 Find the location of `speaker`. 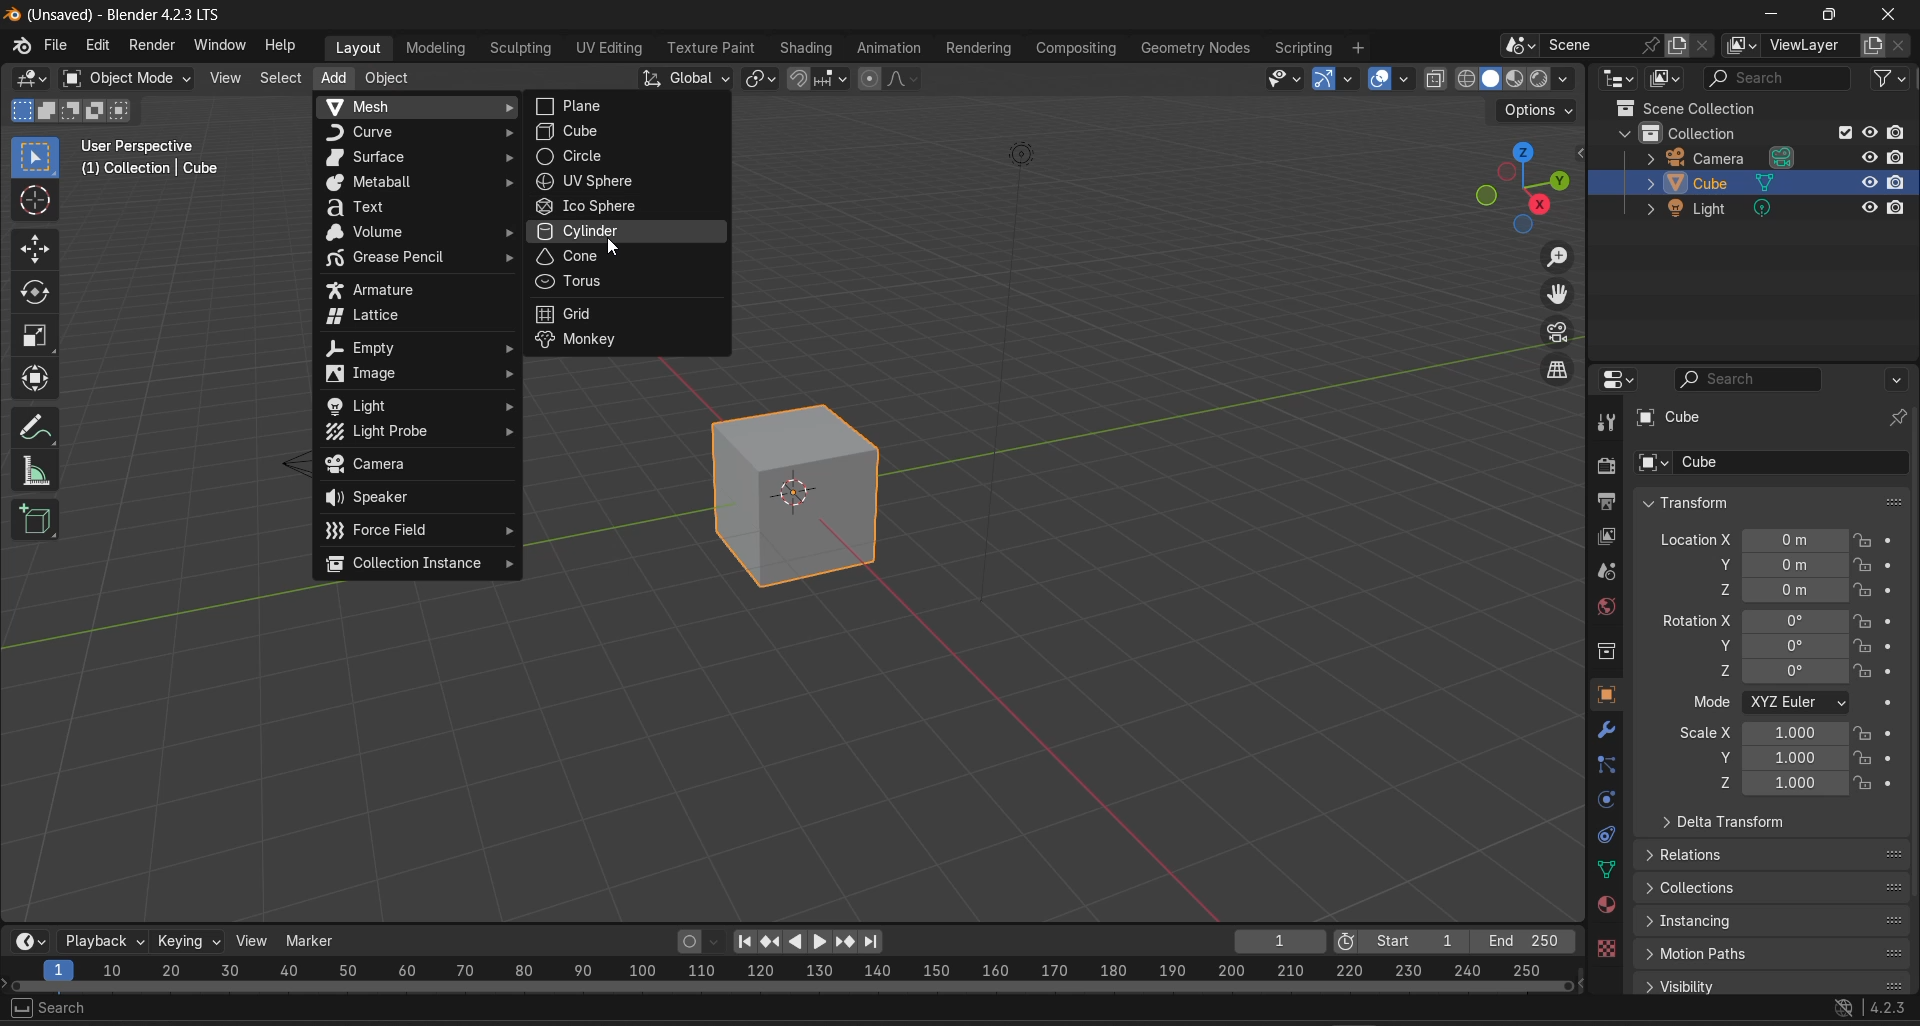

speaker is located at coordinates (418, 497).